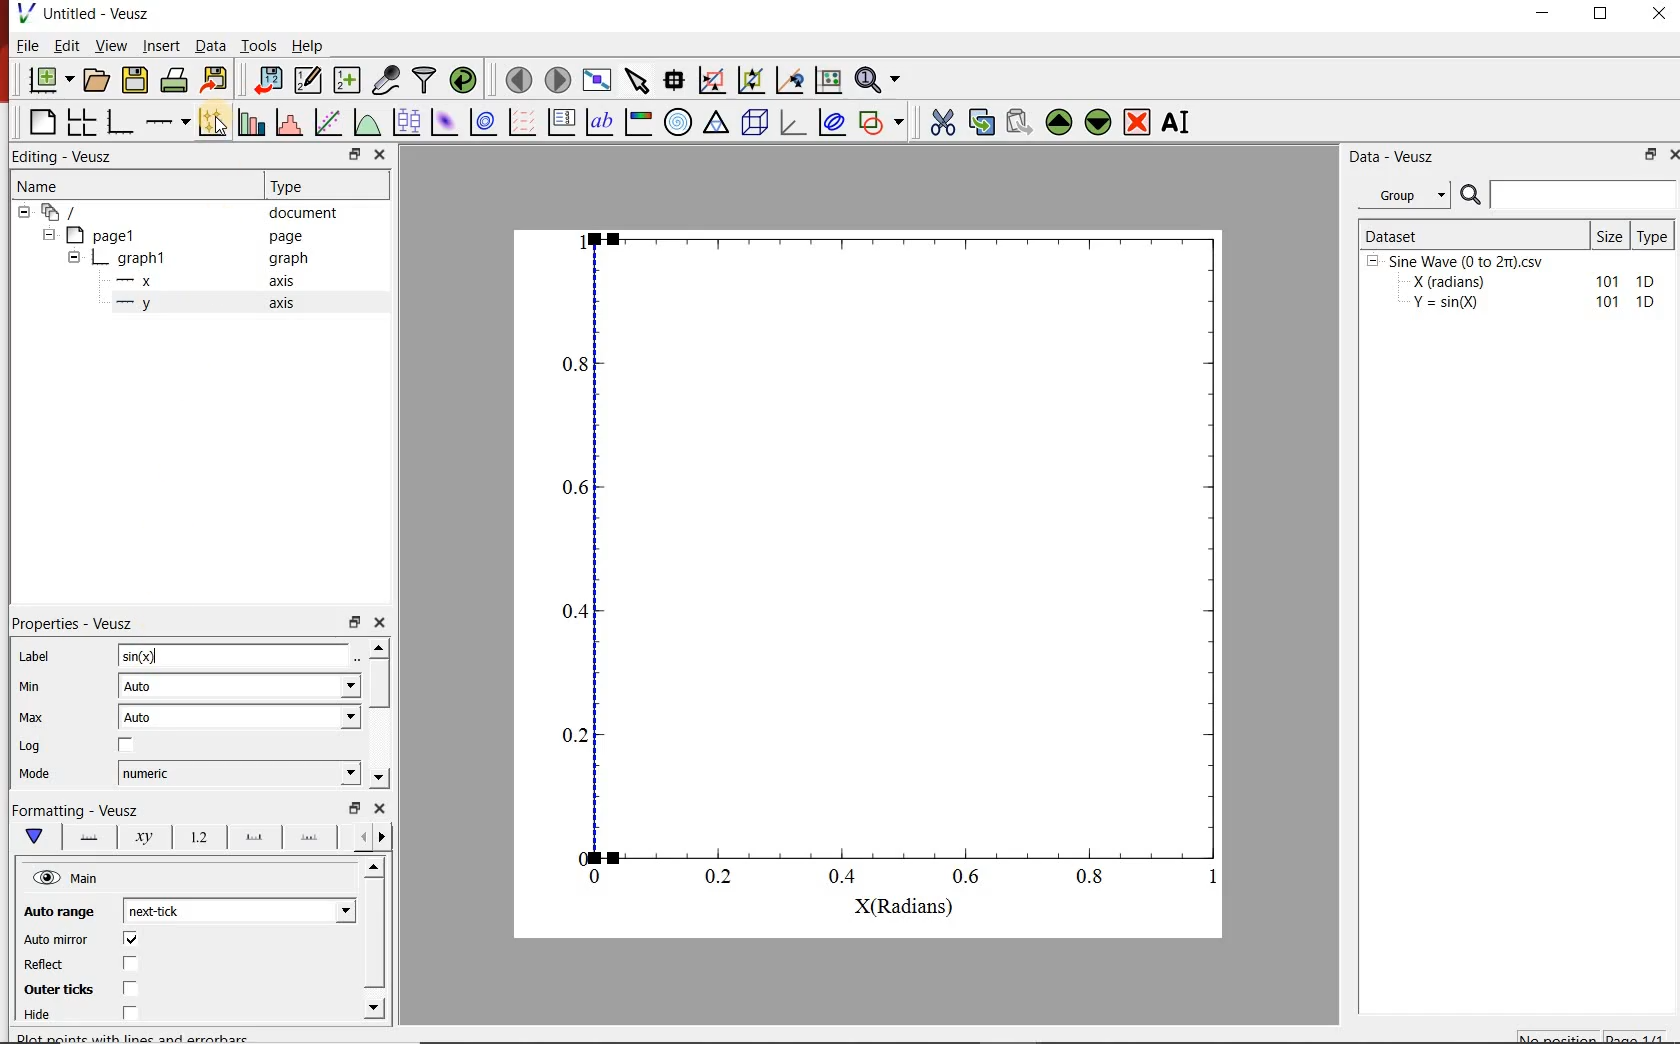 The width and height of the screenshot is (1680, 1044). Describe the element at coordinates (250, 838) in the screenshot. I see `options` at that location.